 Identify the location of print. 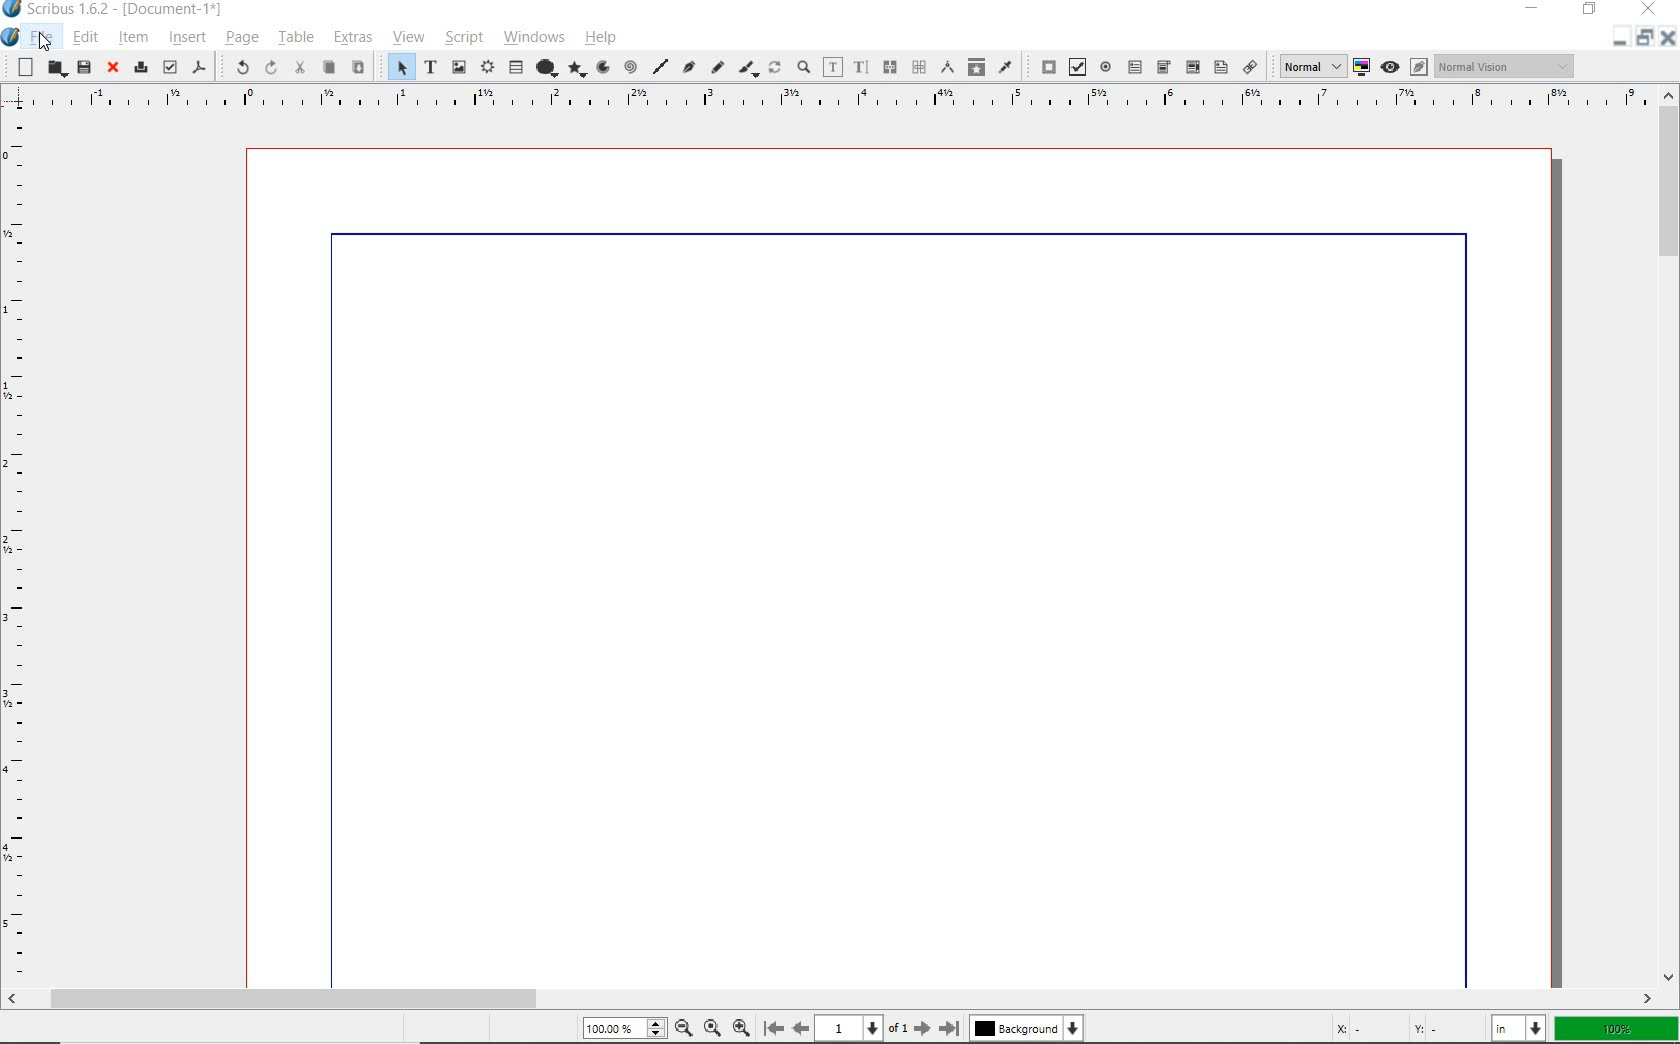
(140, 69).